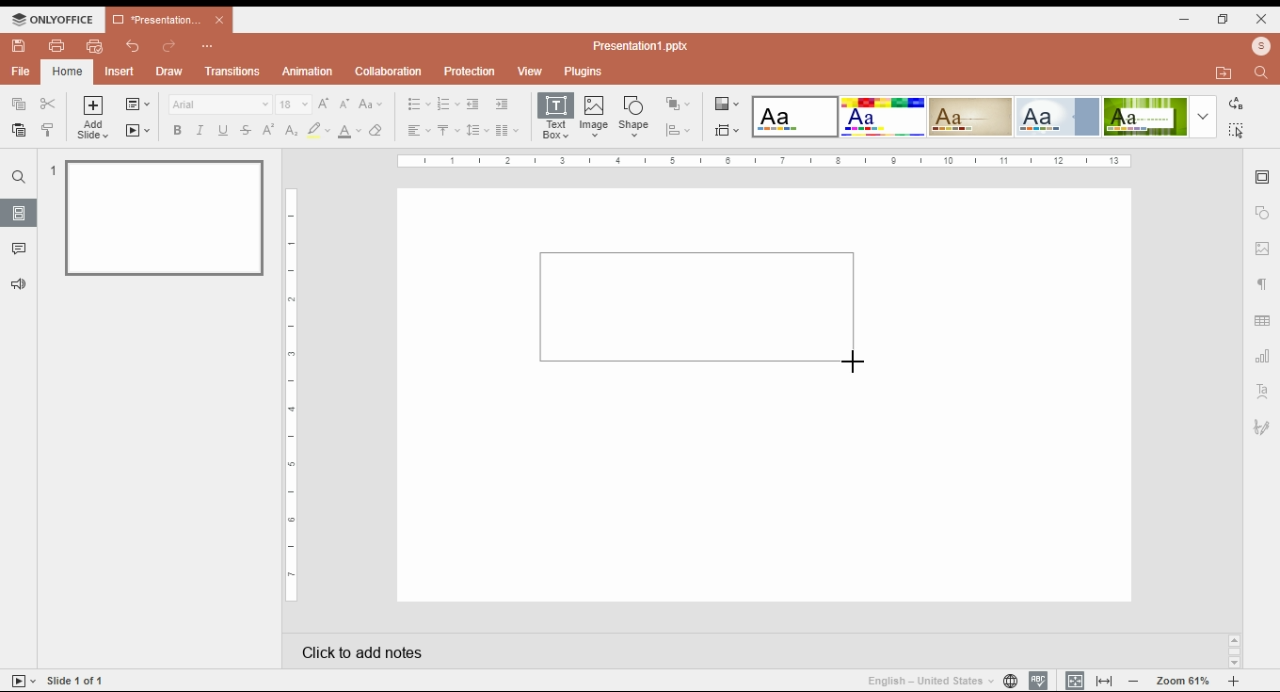 This screenshot has height=692, width=1280. What do you see at coordinates (1261, 285) in the screenshot?
I see `paragraph settings` at bounding box center [1261, 285].